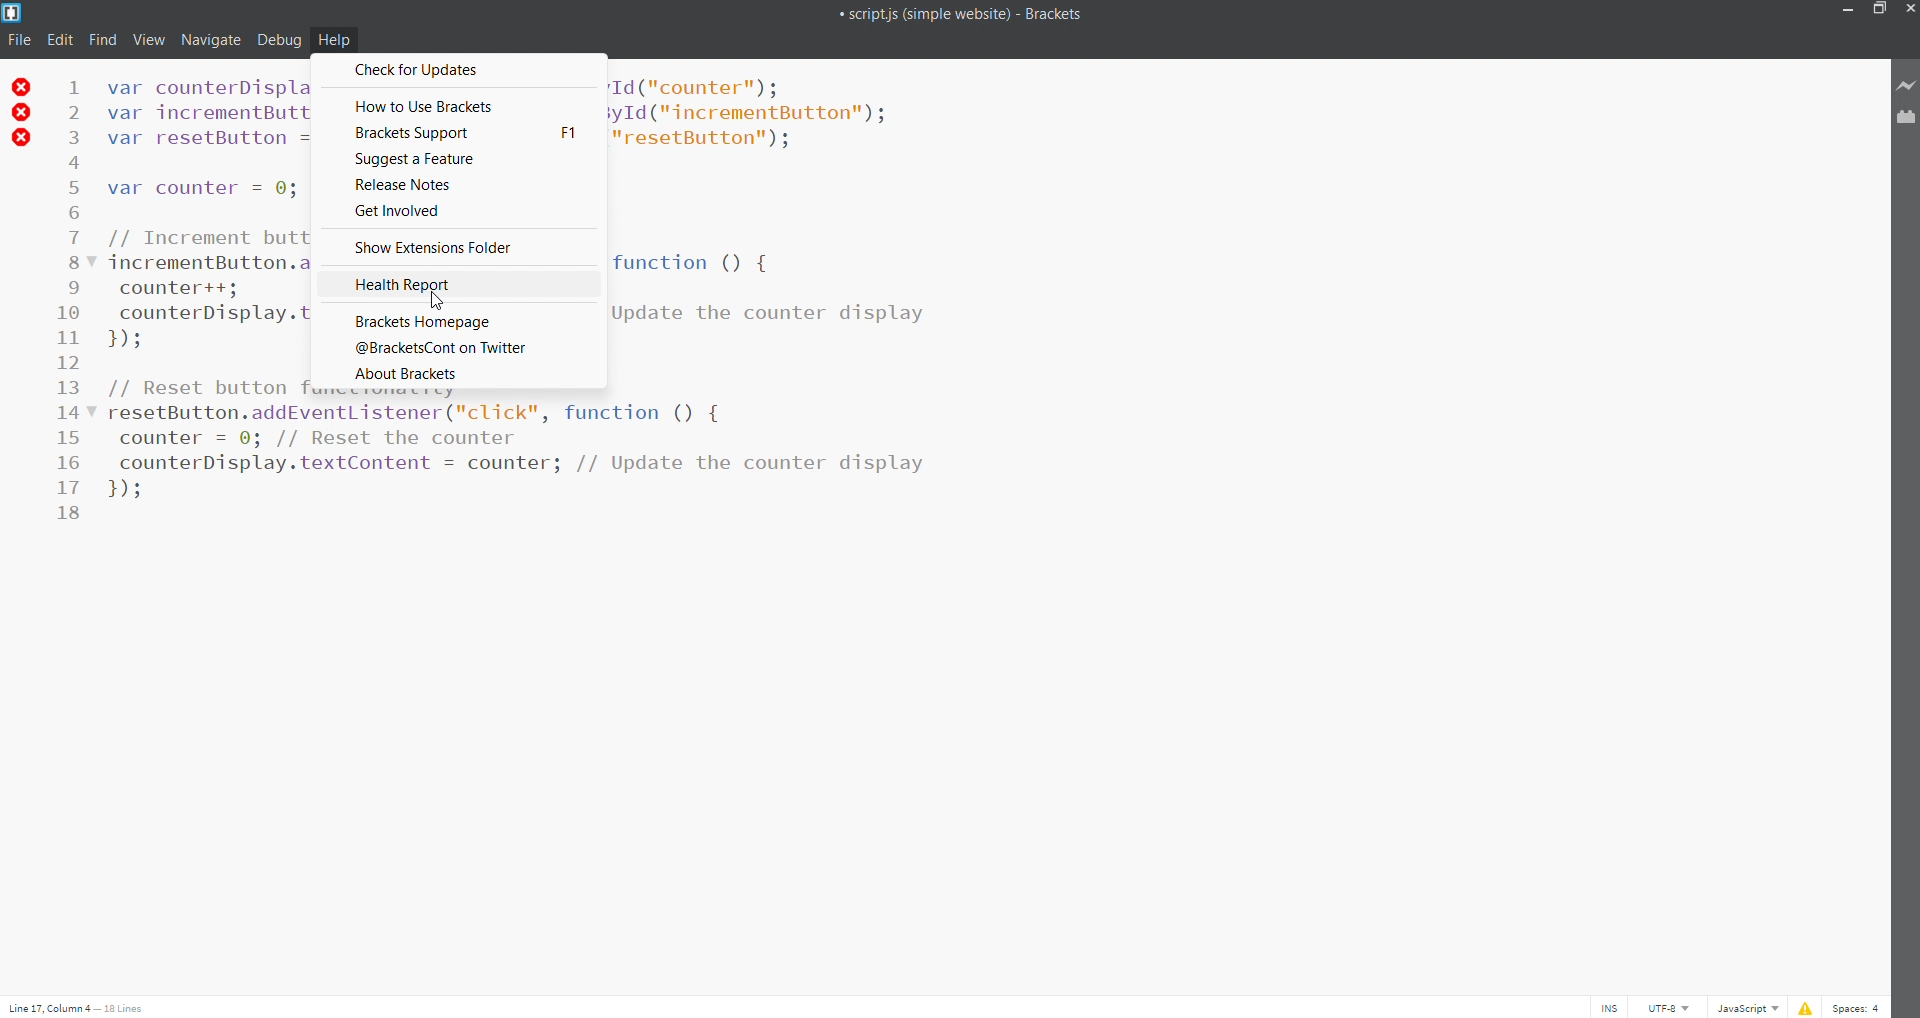 The image size is (1920, 1018). I want to click on Script.JS (Simple website) - Brackets, so click(926, 12).